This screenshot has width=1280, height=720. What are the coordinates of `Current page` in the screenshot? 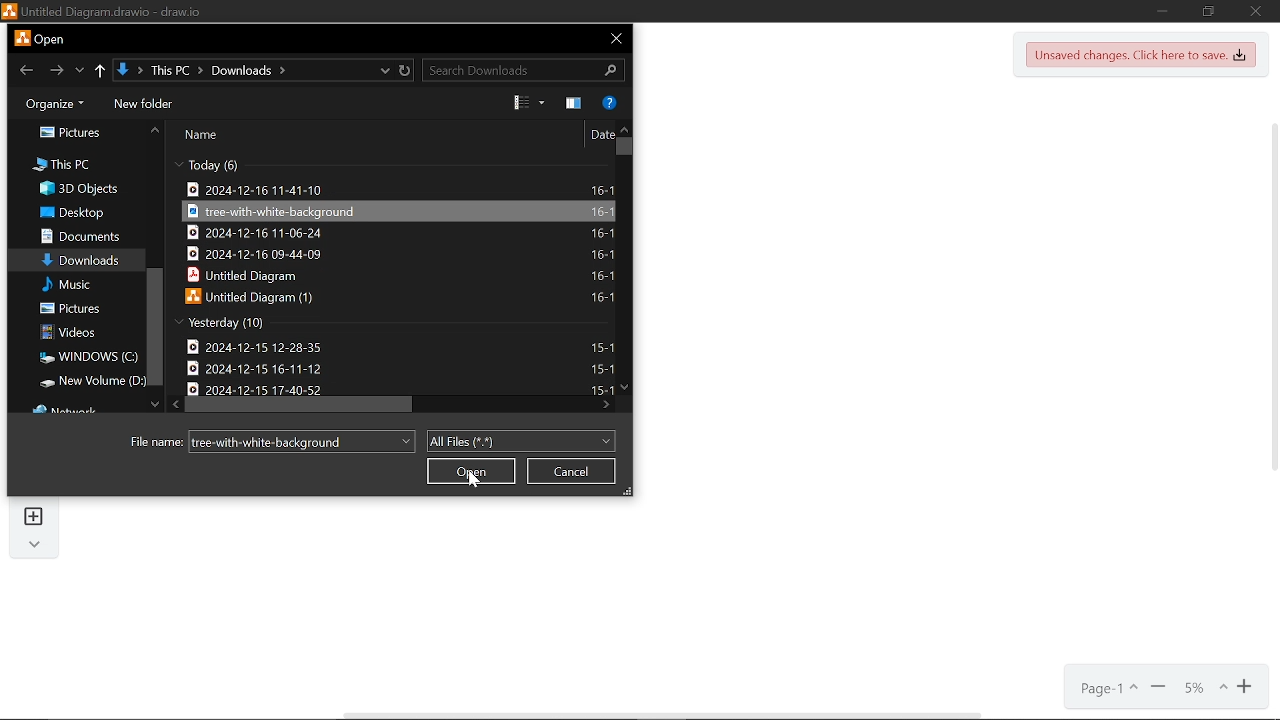 It's located at (1102, 689).